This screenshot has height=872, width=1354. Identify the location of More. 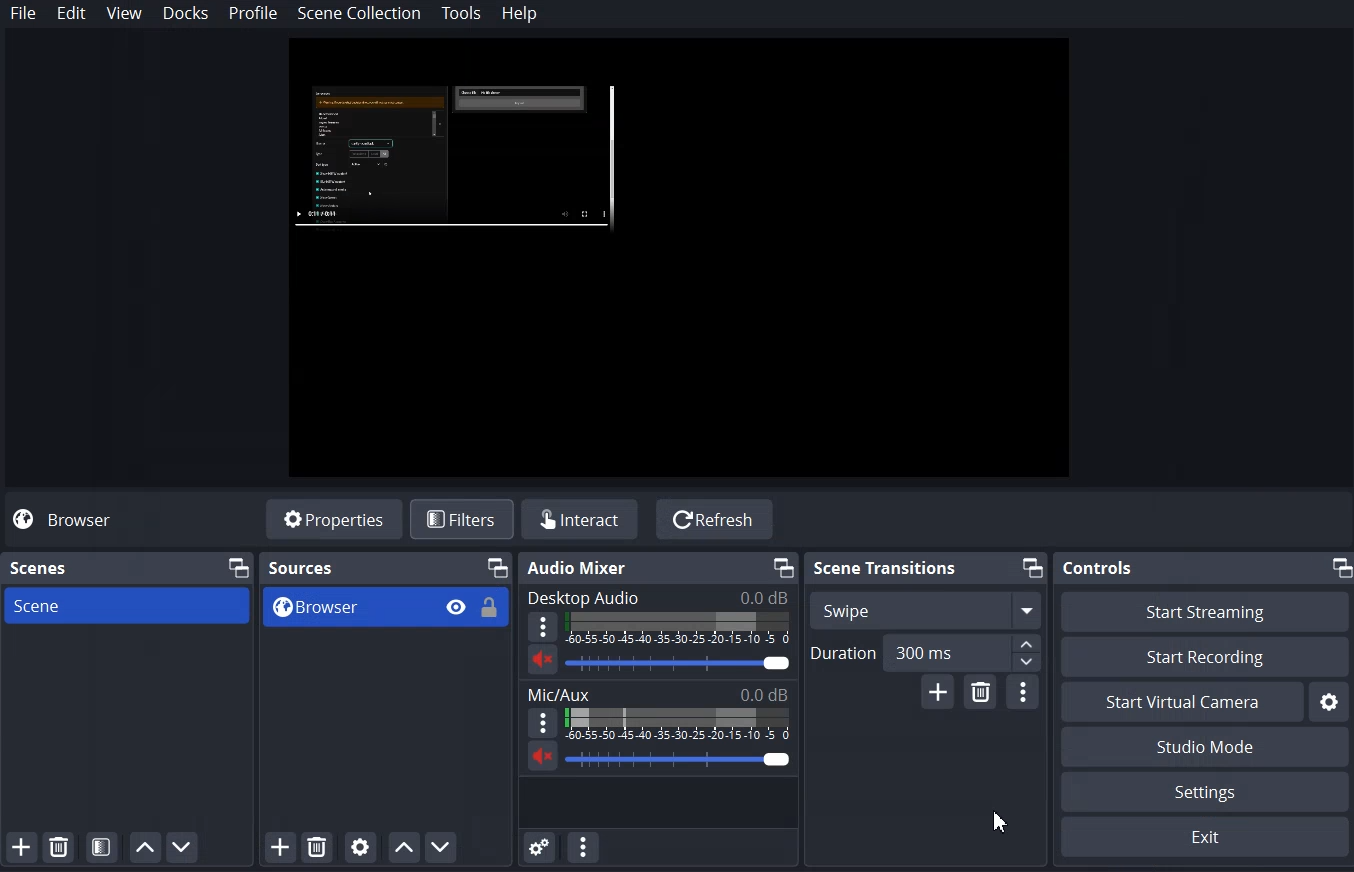
(543, 722).